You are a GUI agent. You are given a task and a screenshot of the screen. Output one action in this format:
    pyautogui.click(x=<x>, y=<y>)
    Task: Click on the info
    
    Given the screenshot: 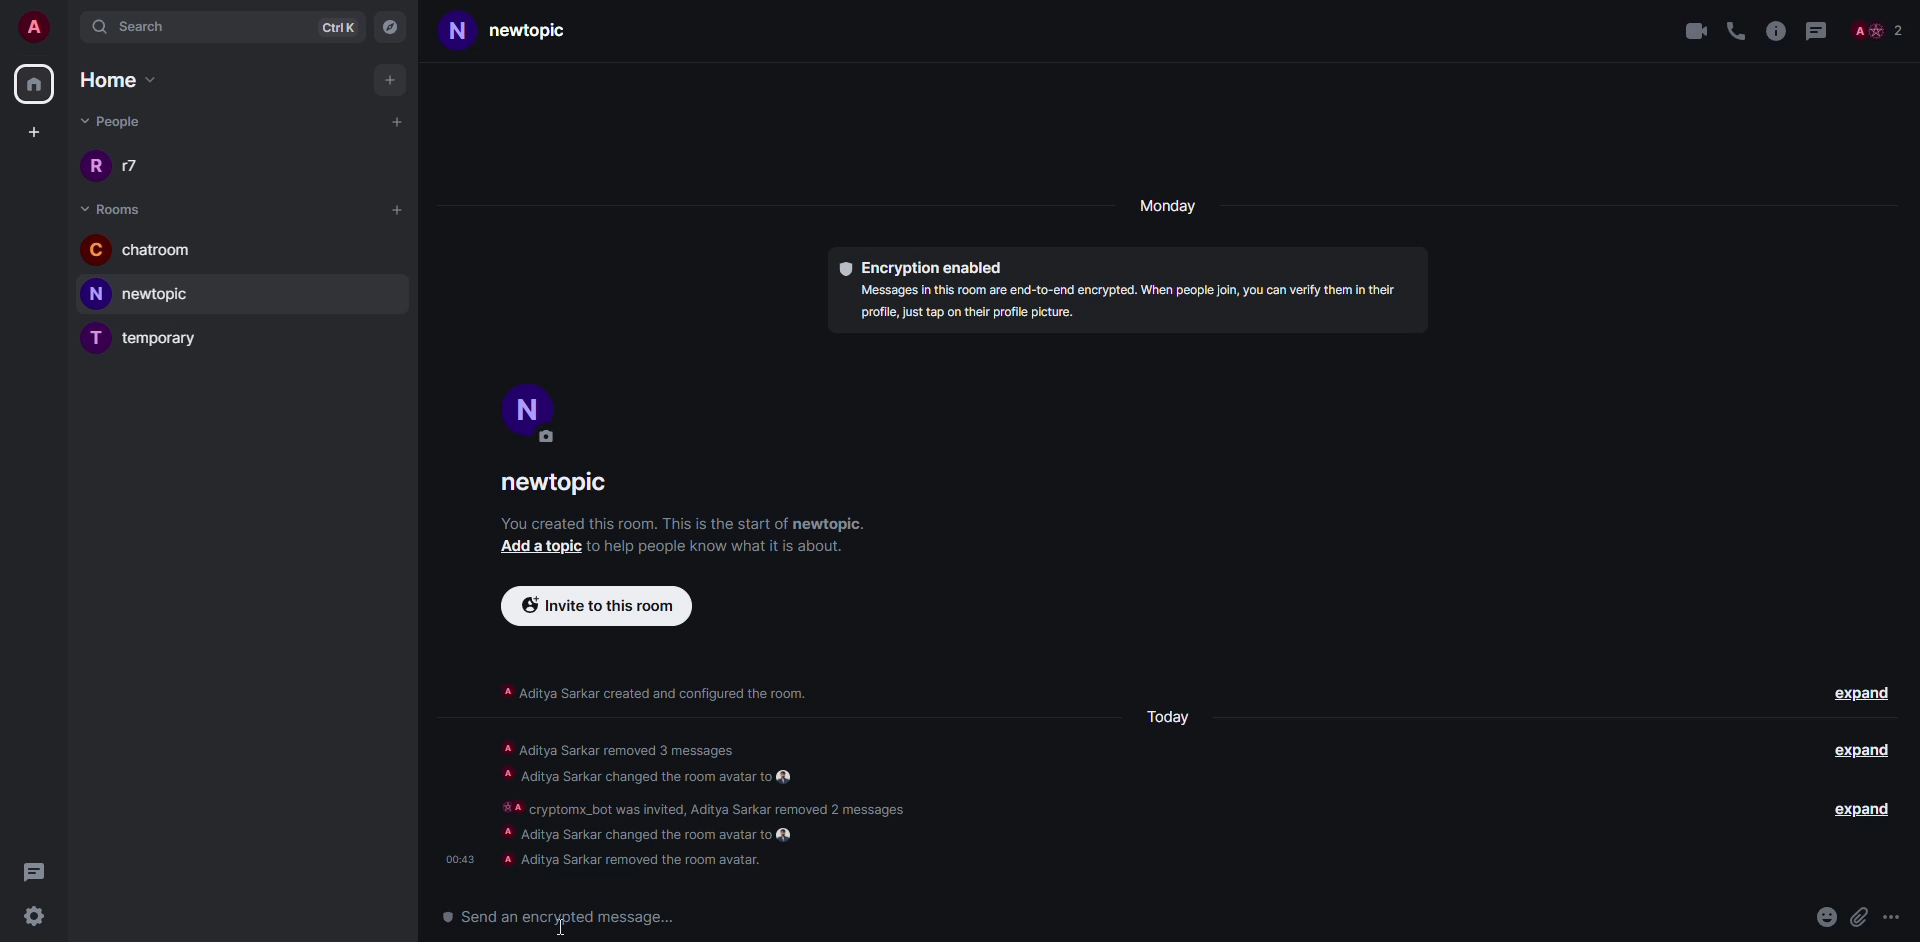 What is the action you would take?
    pyautogui.click(x=1776, y=28)
    